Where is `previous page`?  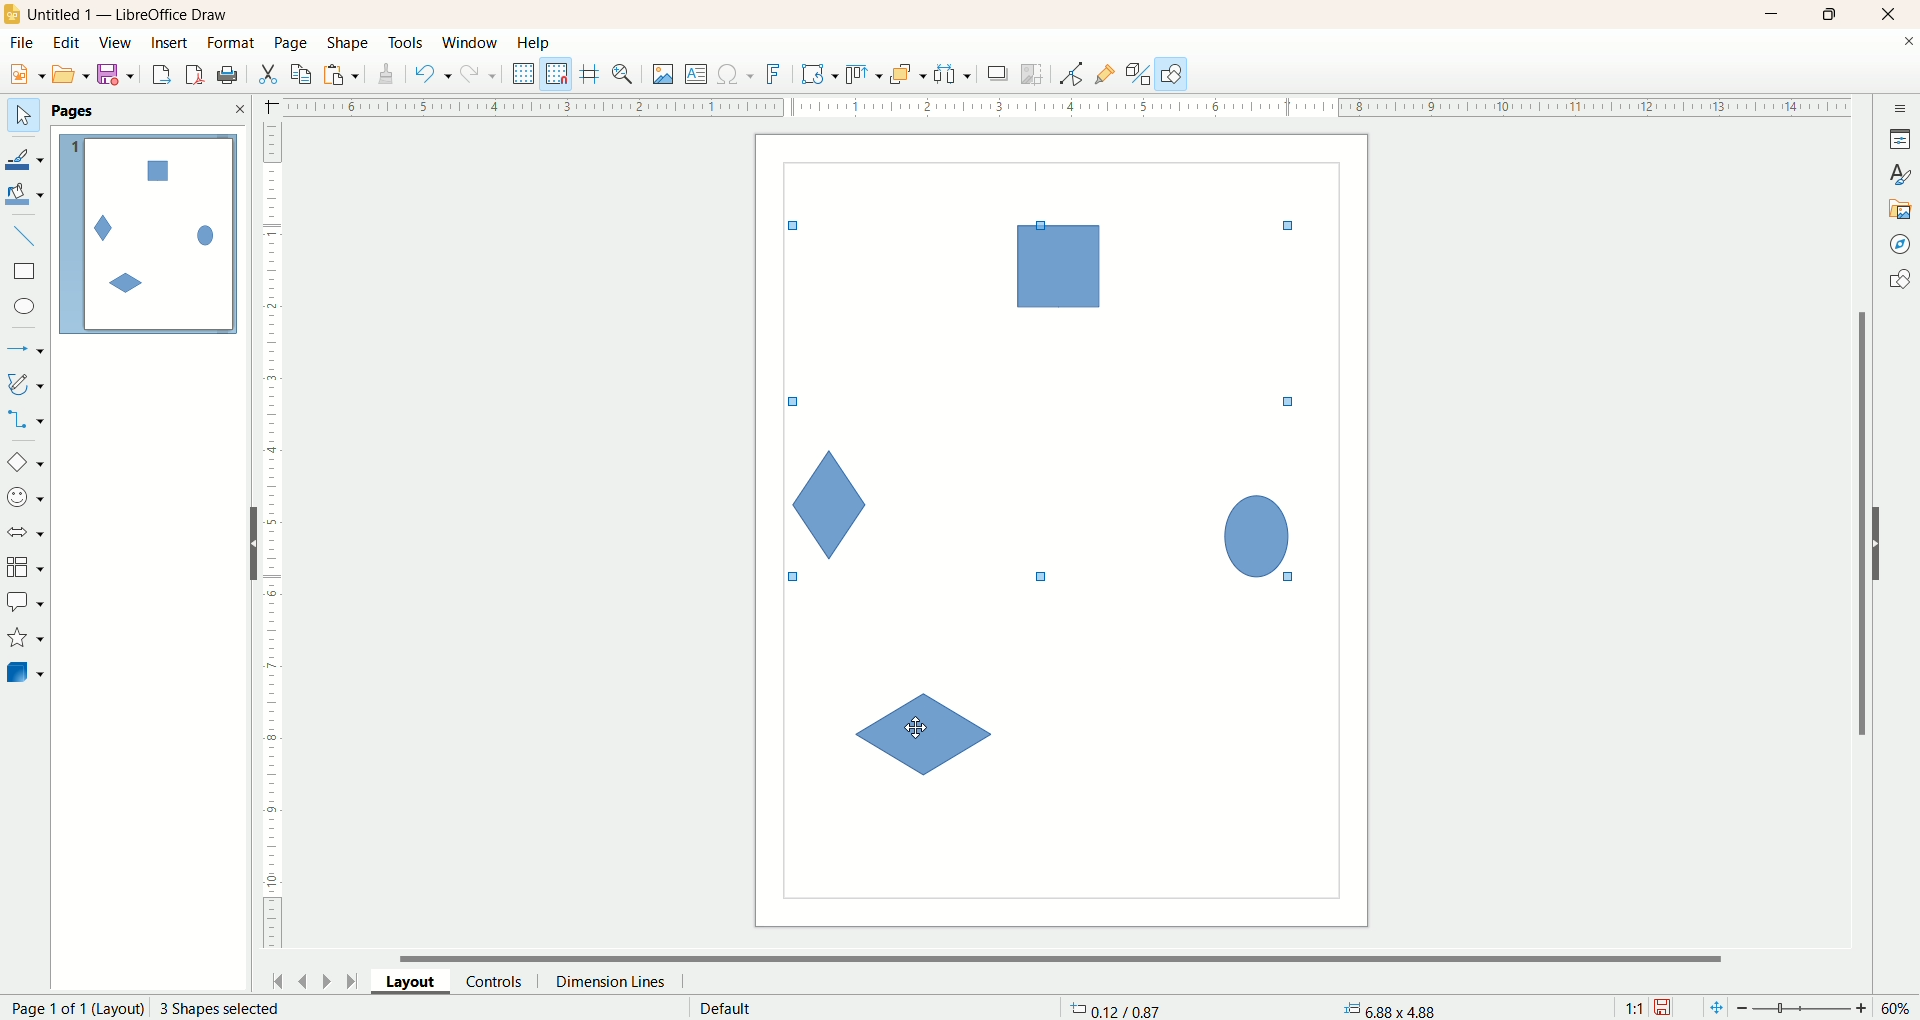 previous page is located at coordinates (301, 979).